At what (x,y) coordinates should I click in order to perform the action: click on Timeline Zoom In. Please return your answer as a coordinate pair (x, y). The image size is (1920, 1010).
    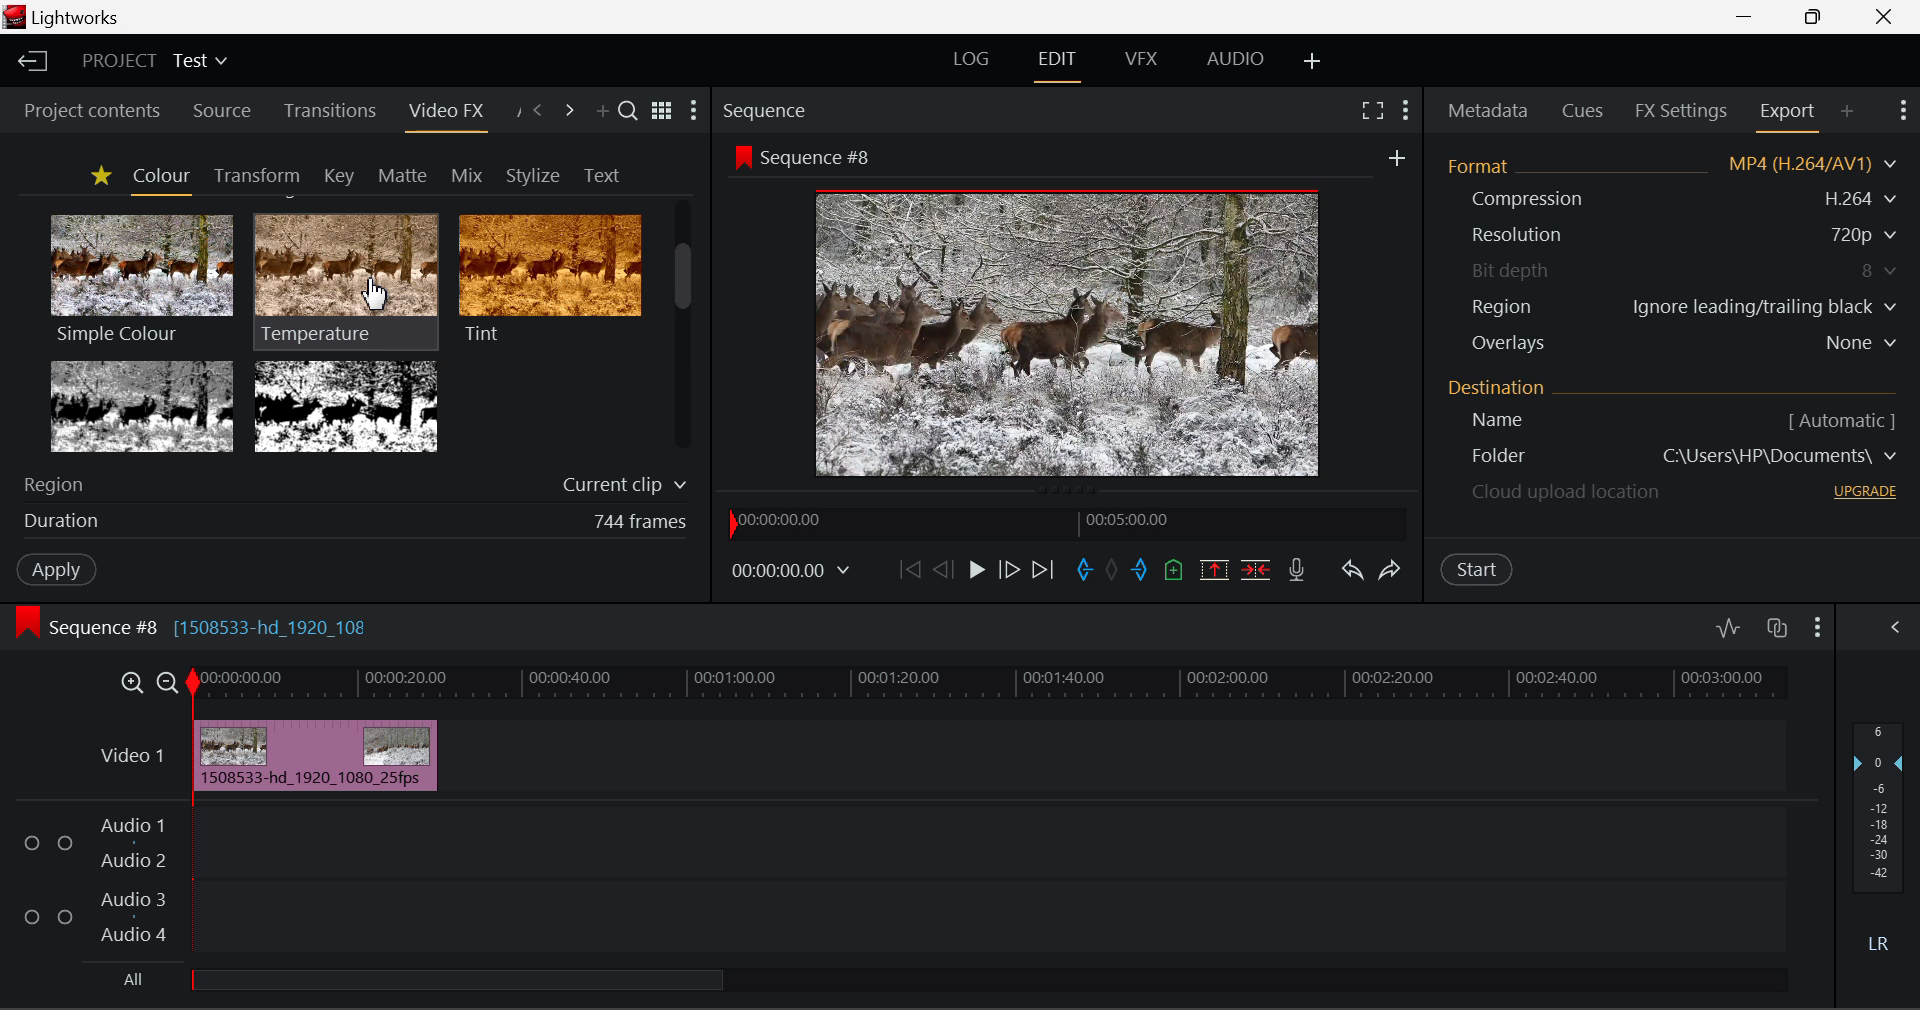
    Looking at the image, I should click on (134, 681).